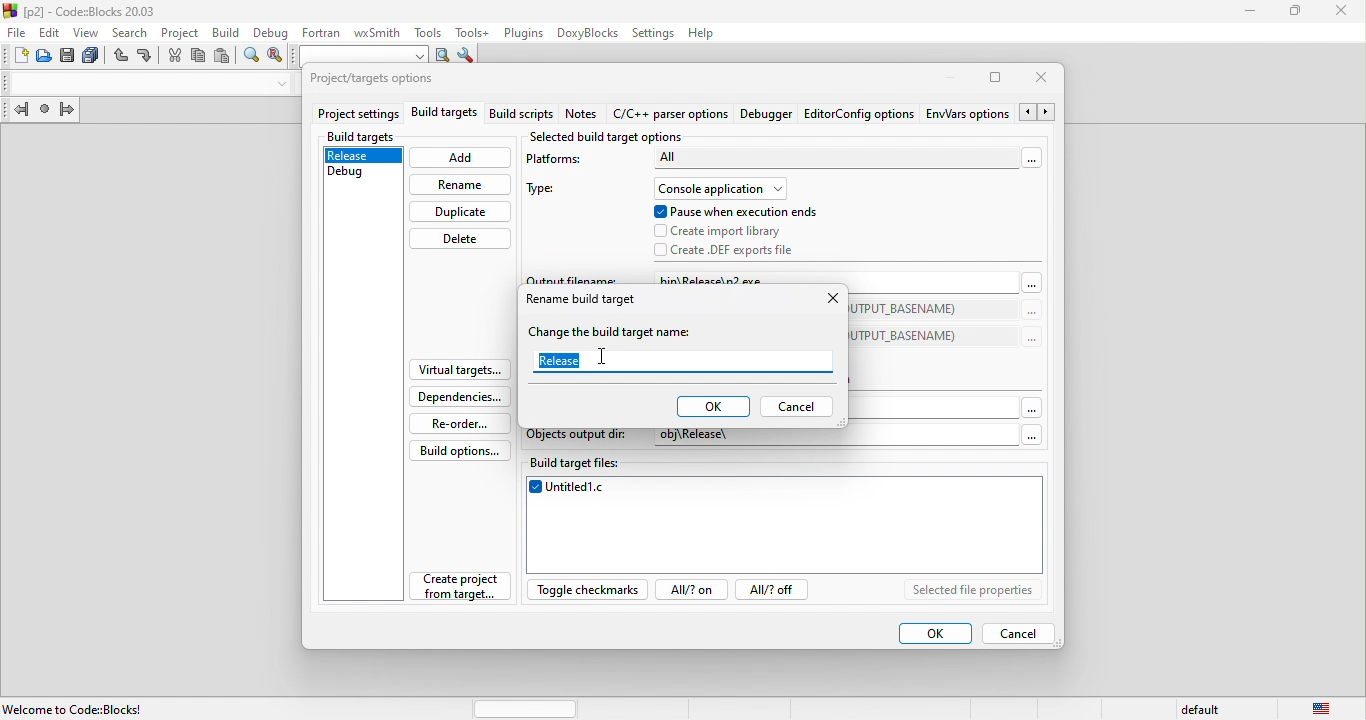  Describe the element at coordinates (15, 33) in the screenshot. I see `file` at that location.